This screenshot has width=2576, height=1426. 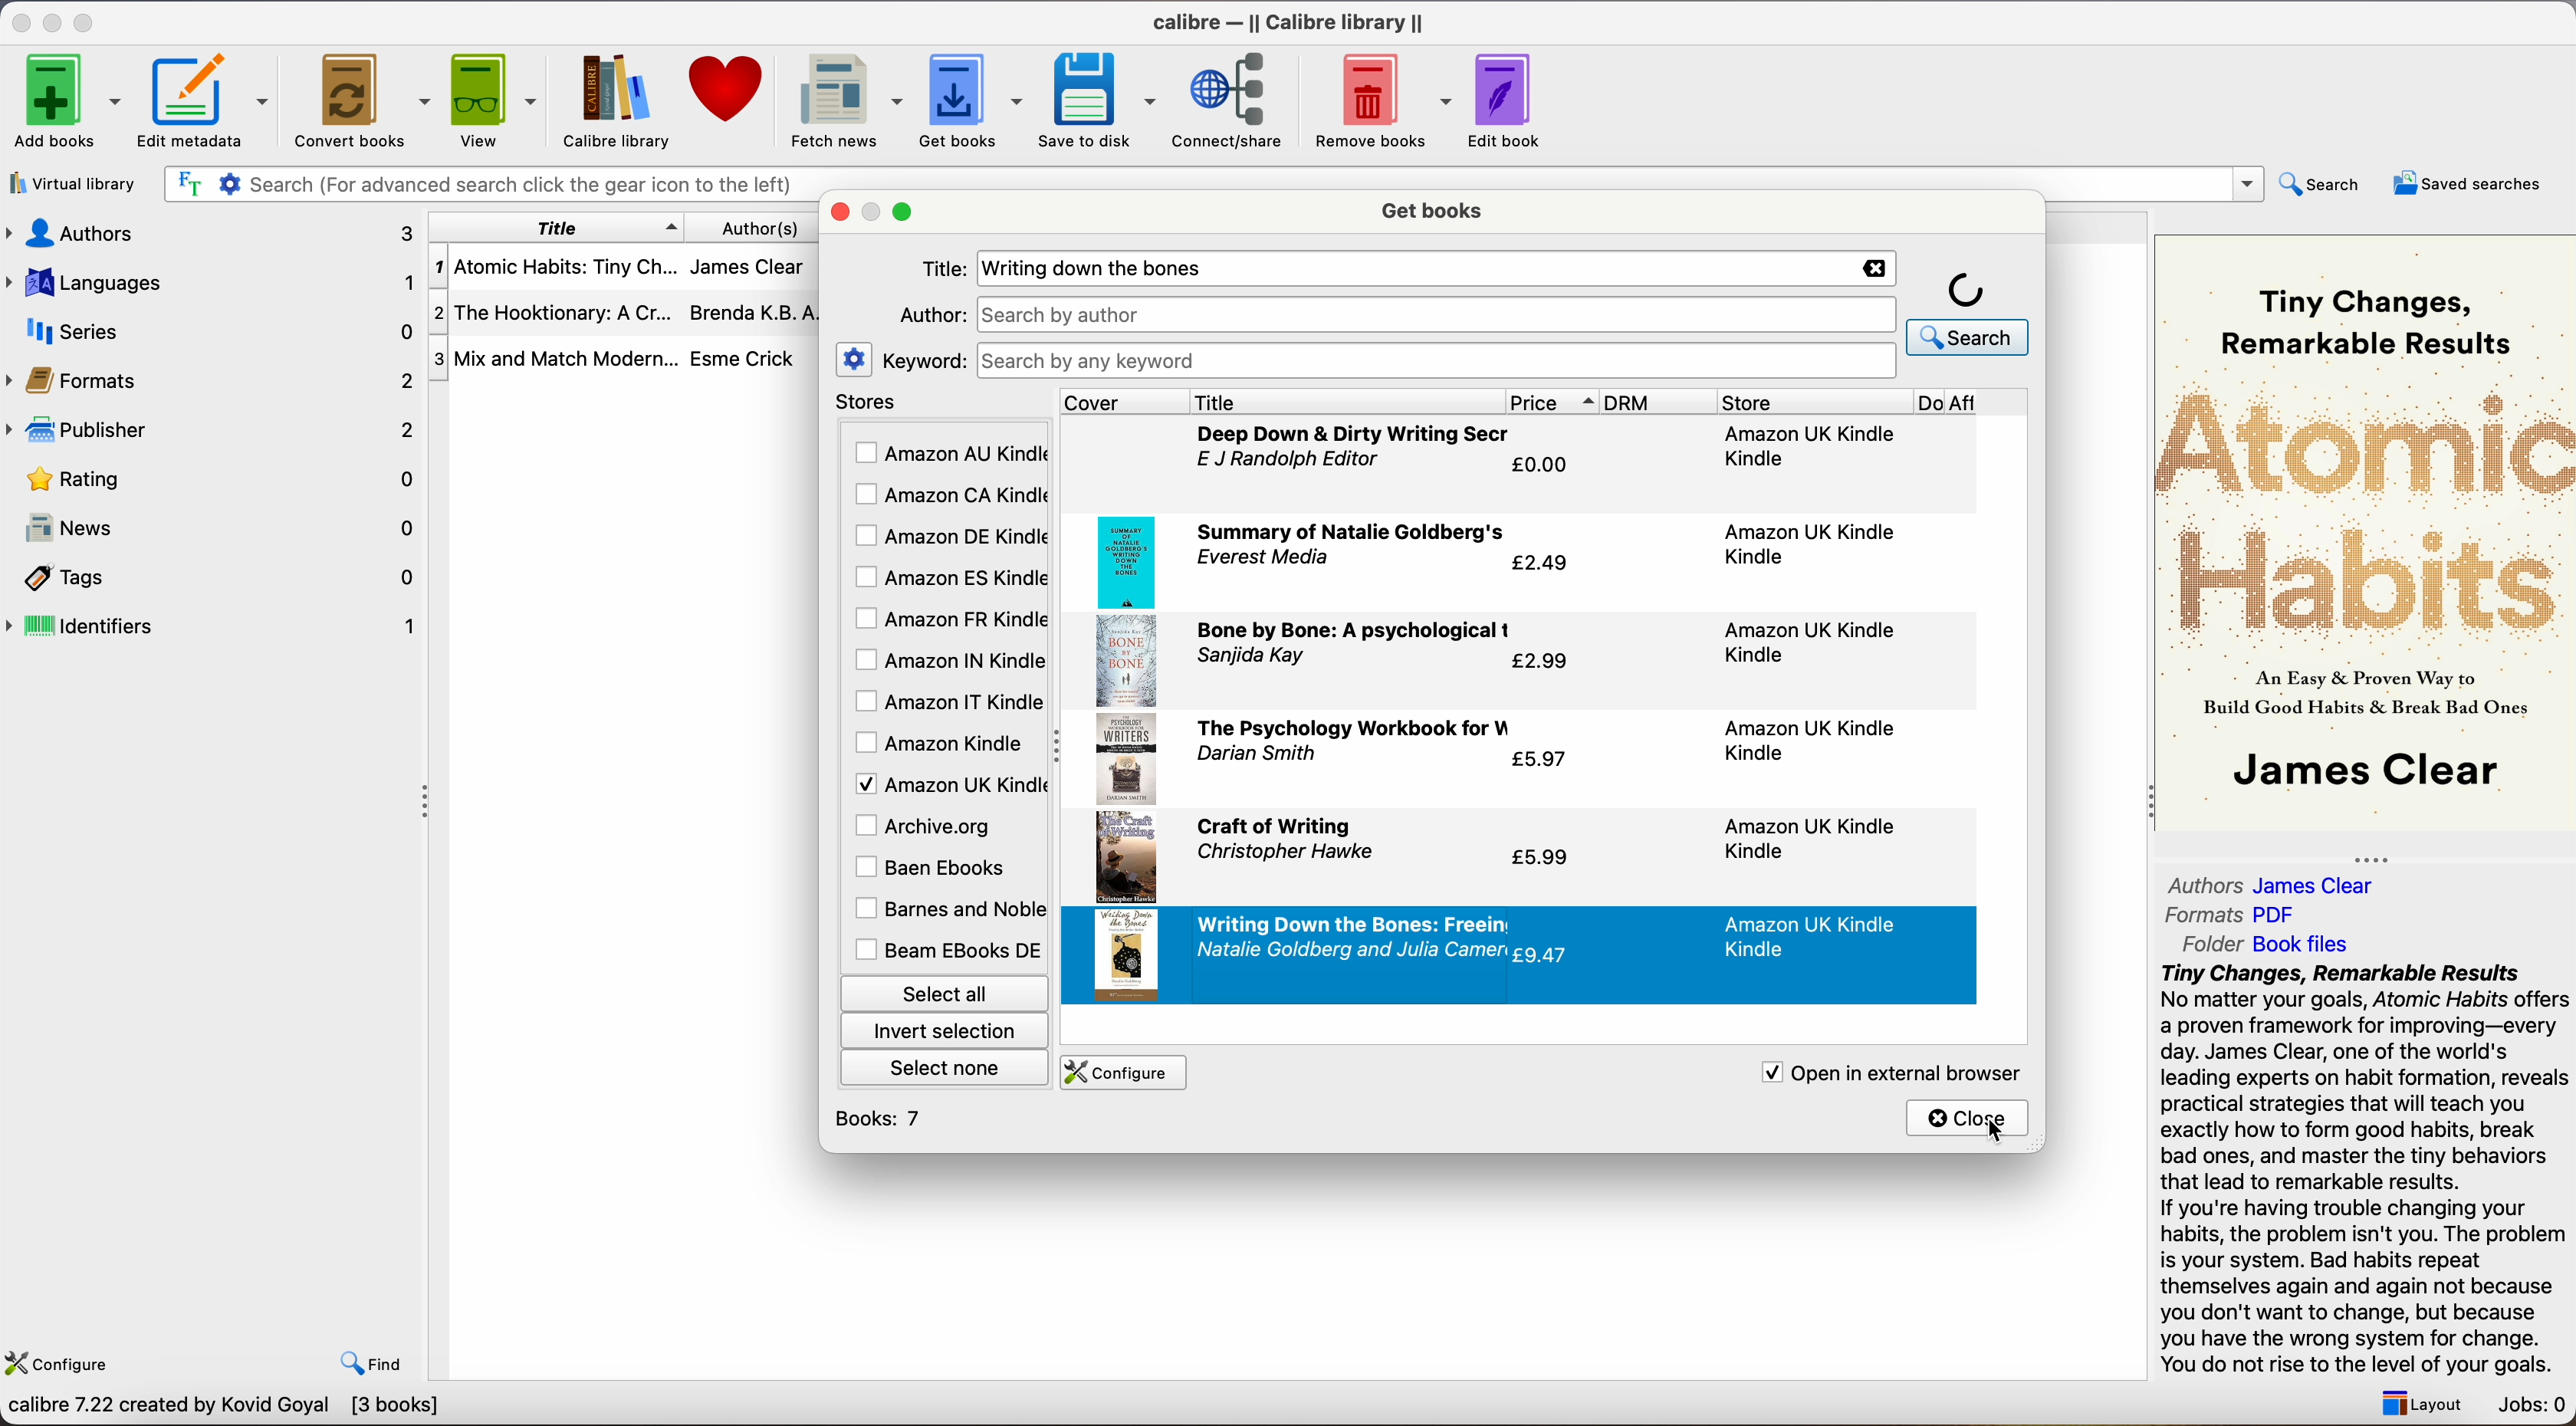 I want to click on Jobs: 0, so click(x=2534, y=1407).